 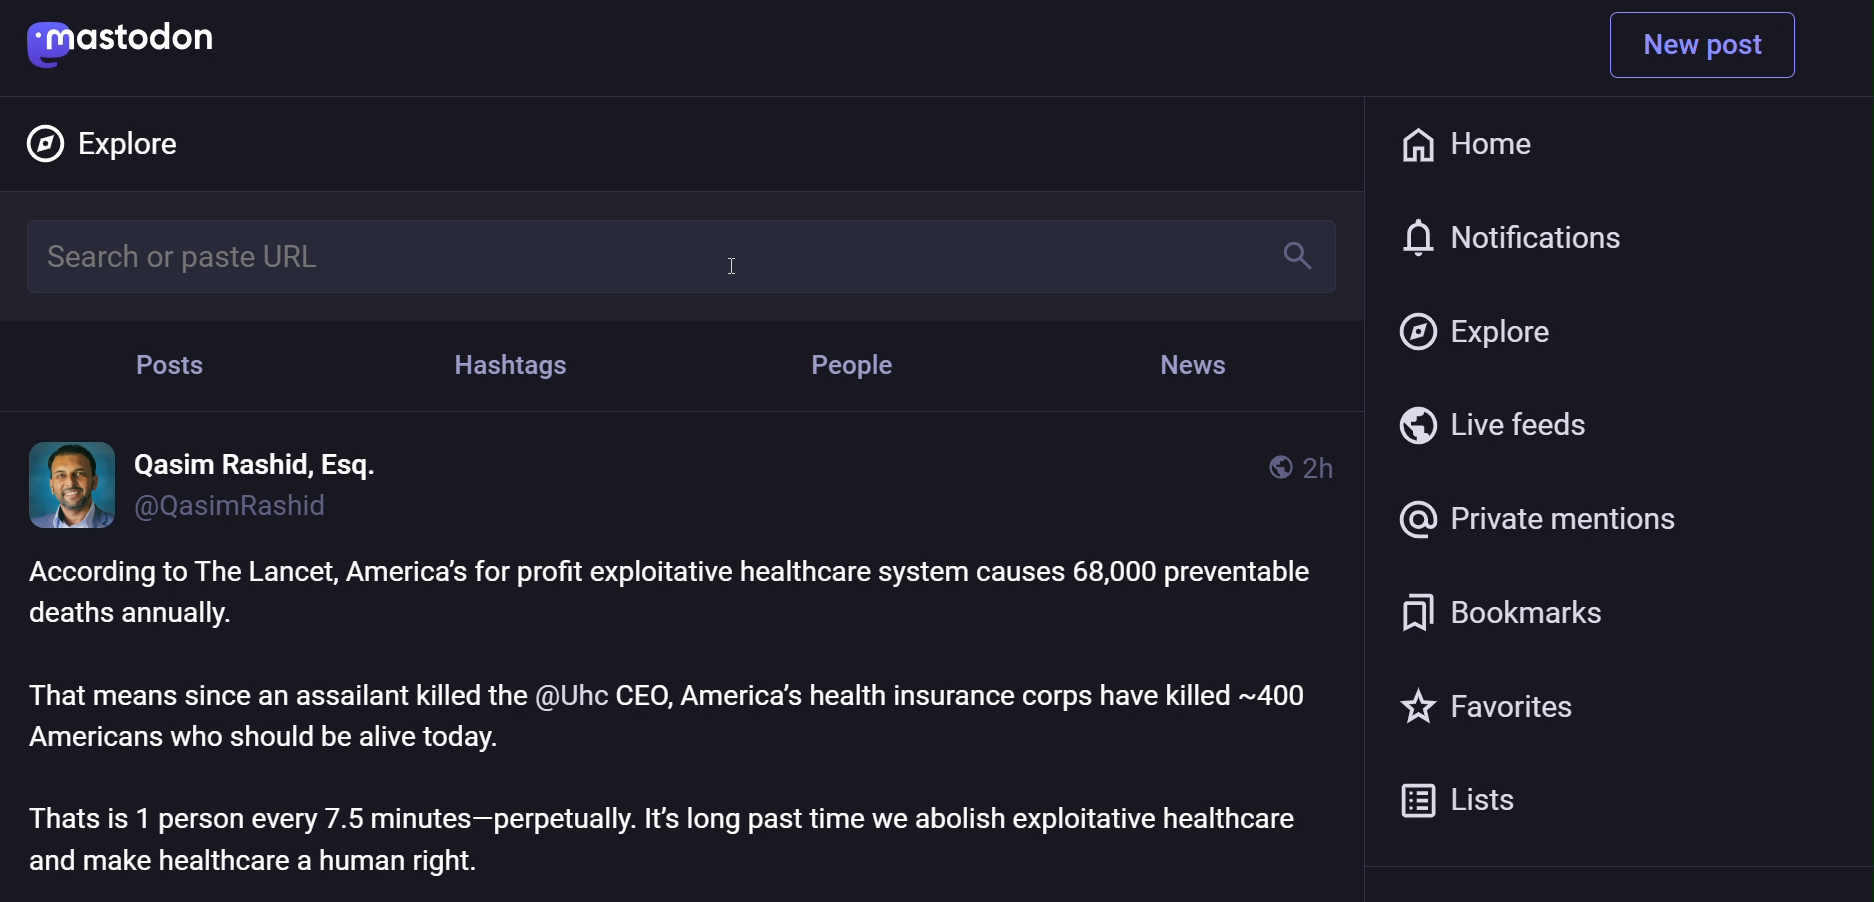 I want to click on post text, so click(x=672, y=718).